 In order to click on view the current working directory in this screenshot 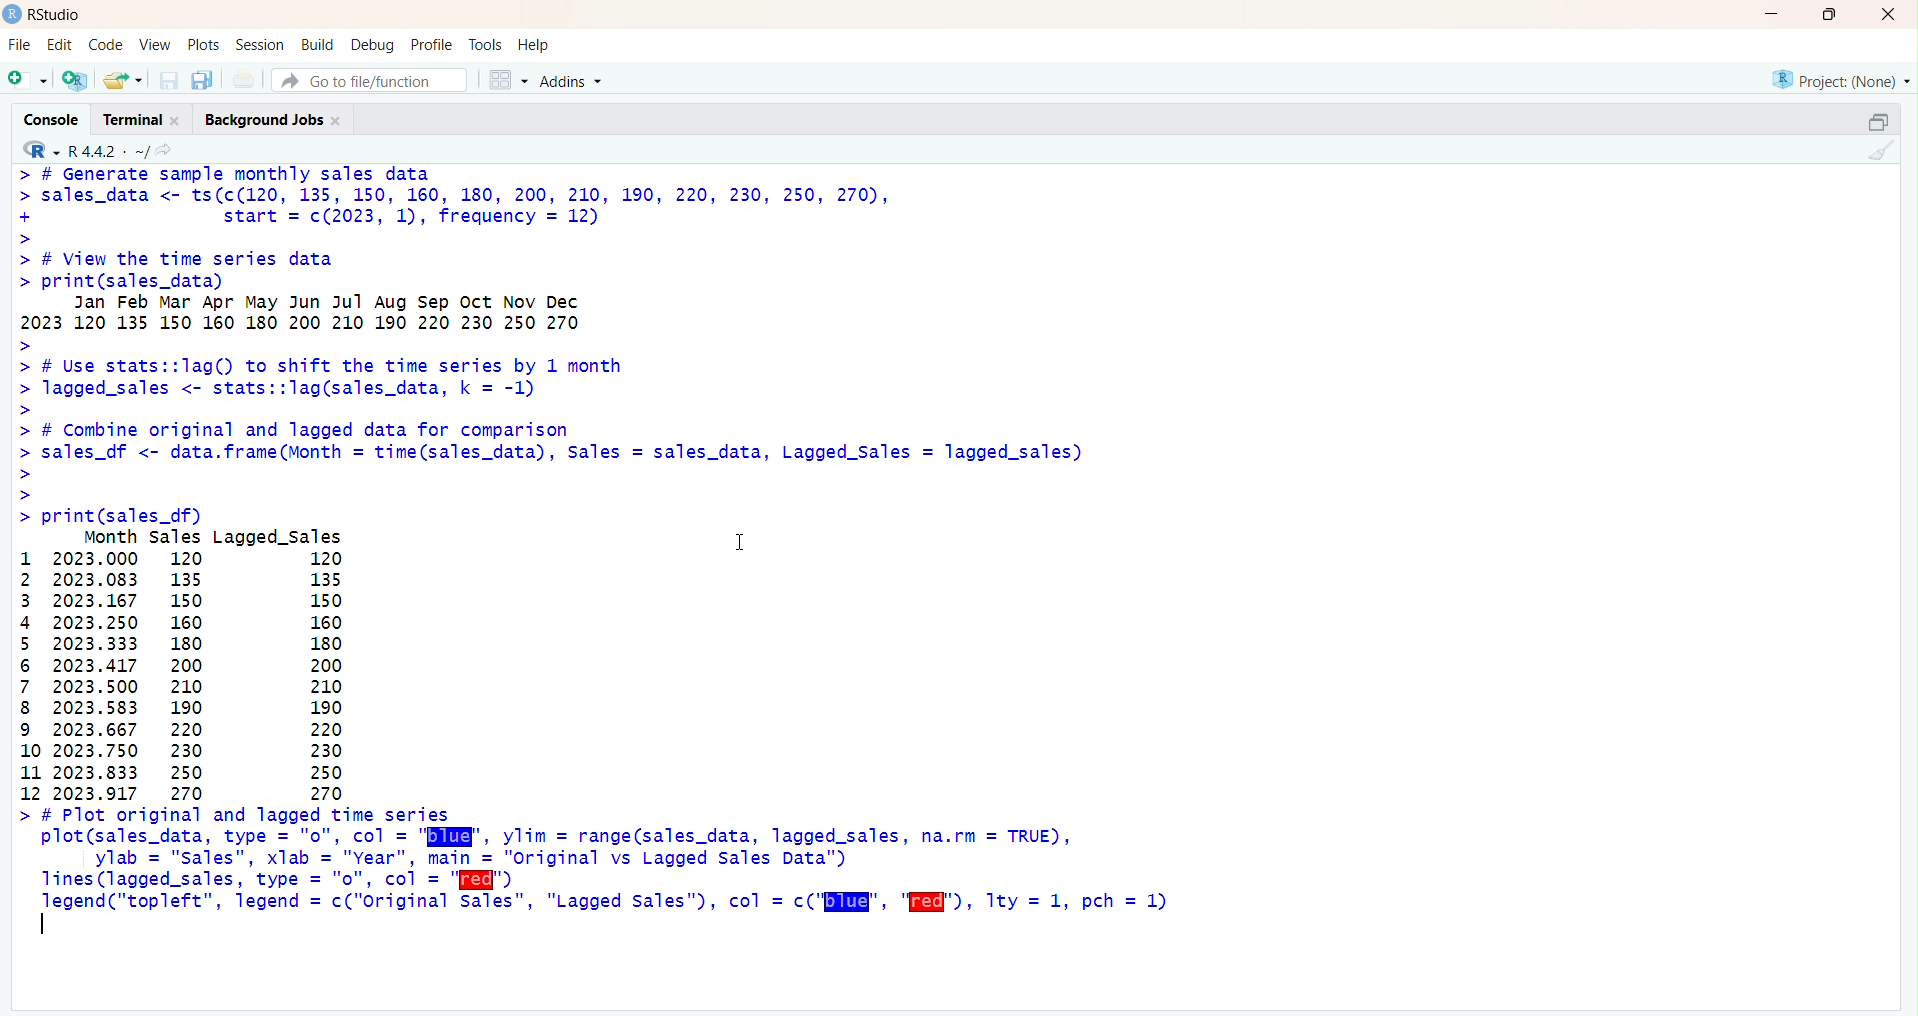, I will do `click(166, 152)`.